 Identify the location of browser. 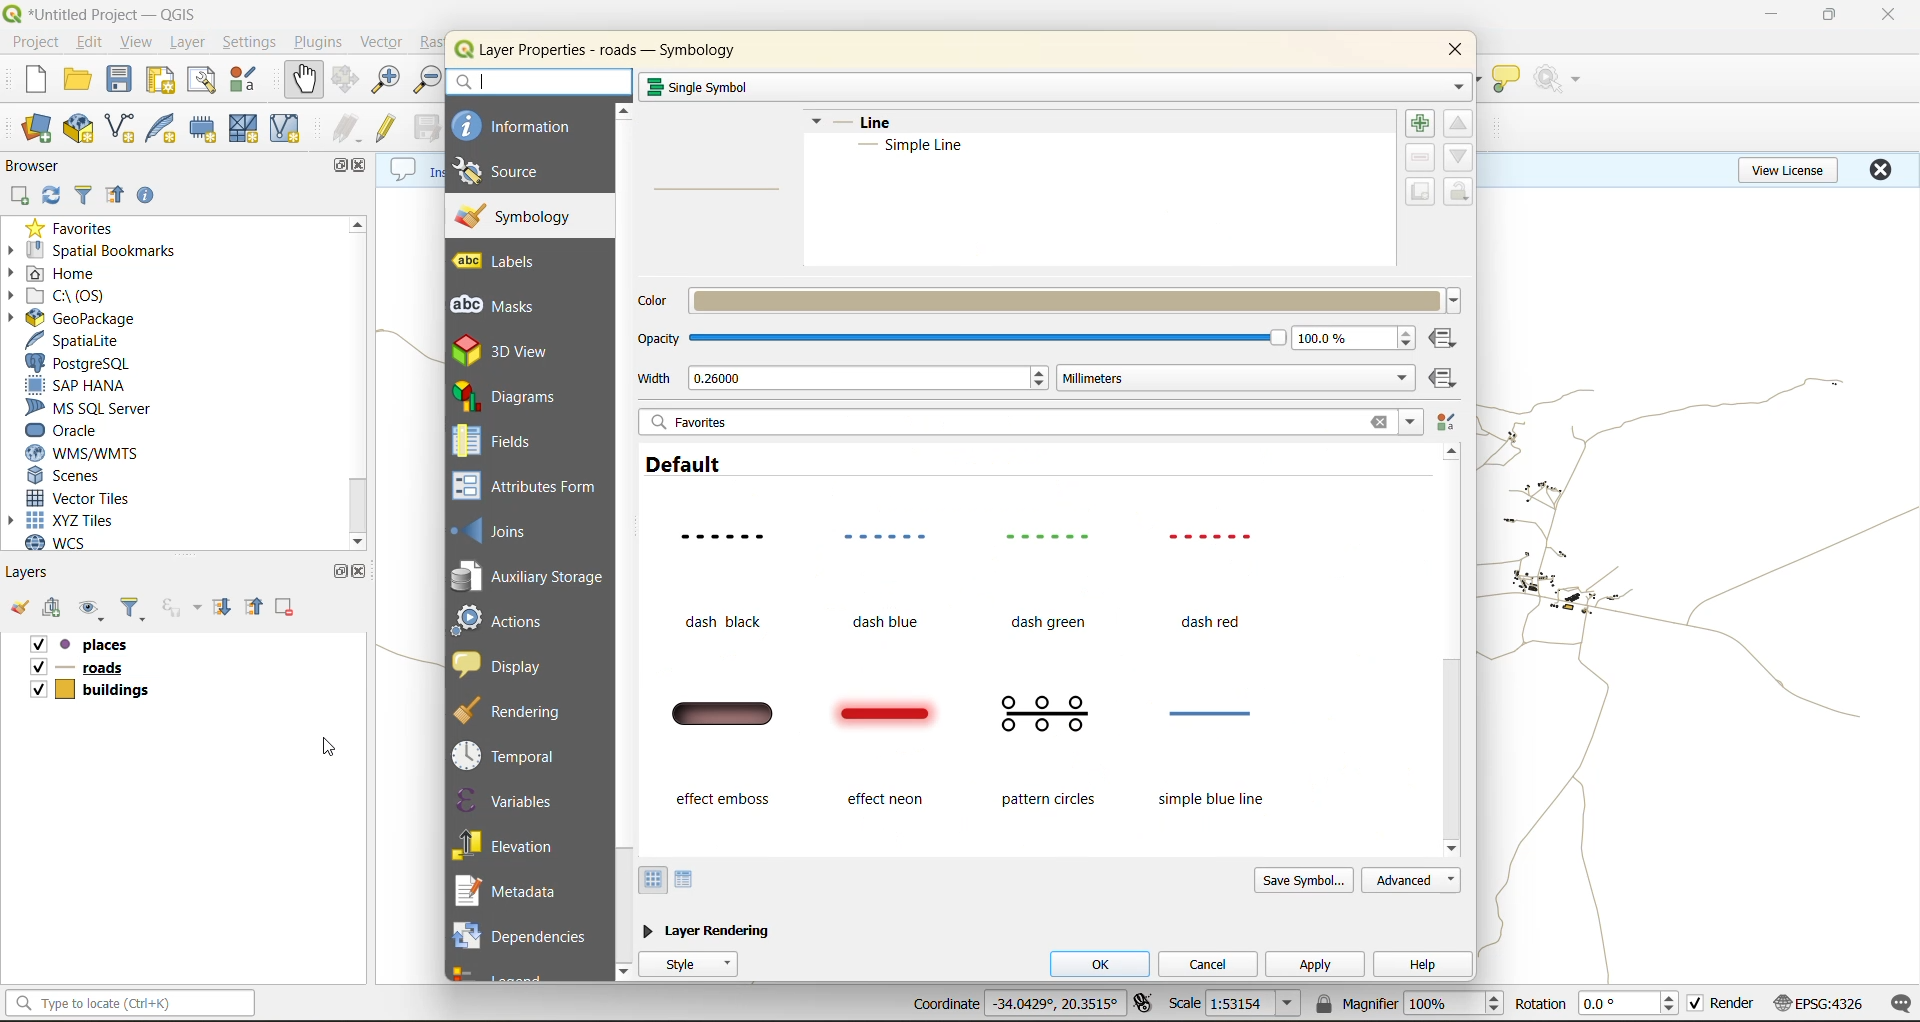
(41, 166).